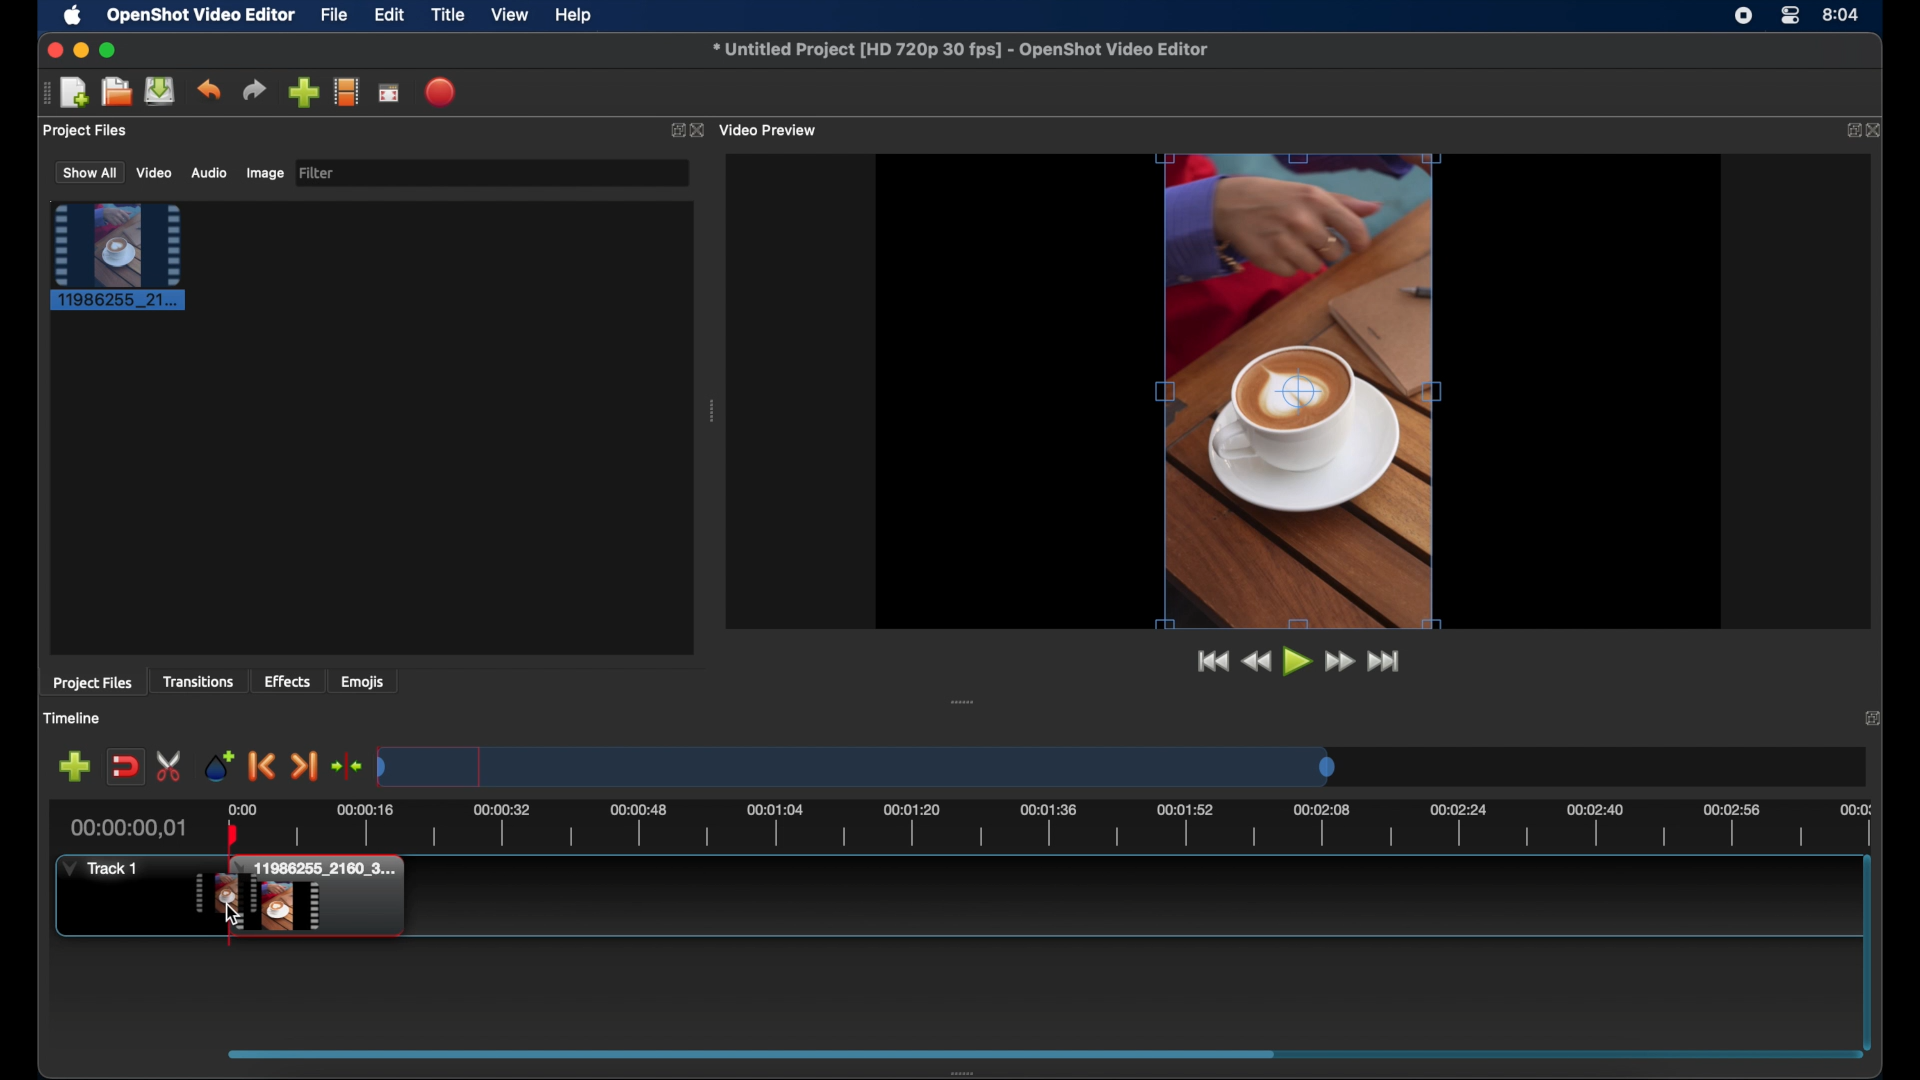  Describe the element at coordinates (87, 131) in the screenshot. I see `project files` at that location.